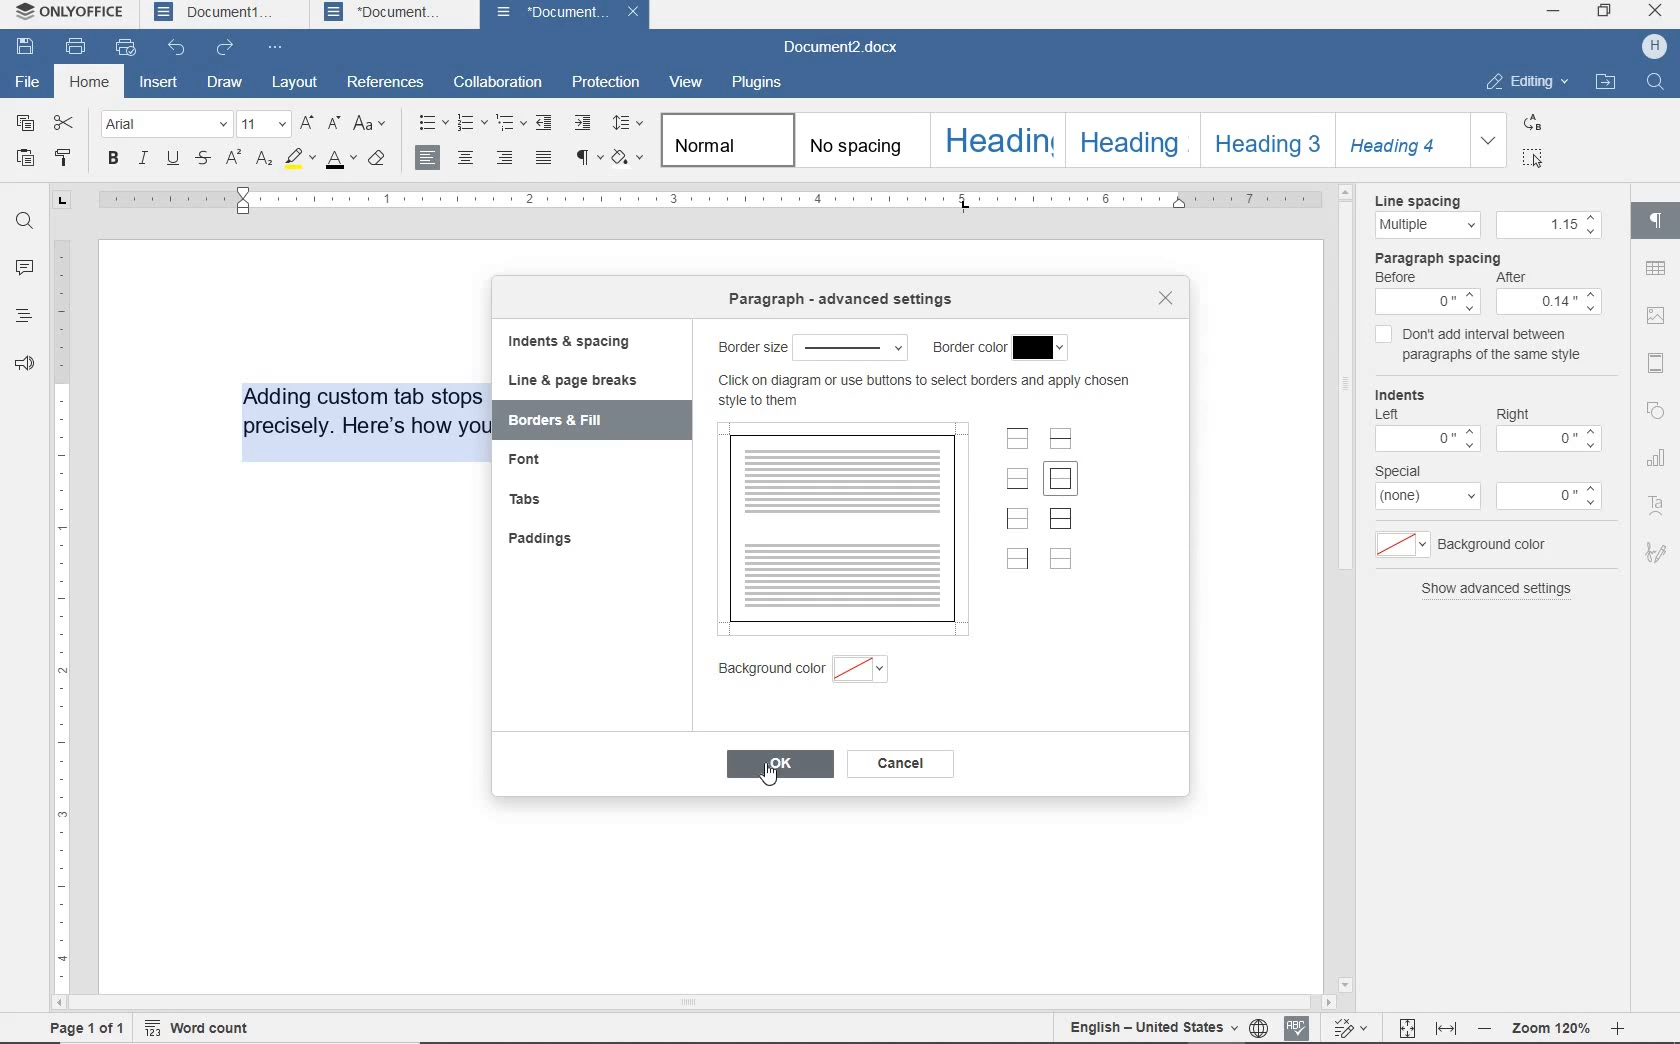 The image size is (1680, 1044). Describe the element at coordinates (173, 160) in the screenshot. I see `underline` at that location.